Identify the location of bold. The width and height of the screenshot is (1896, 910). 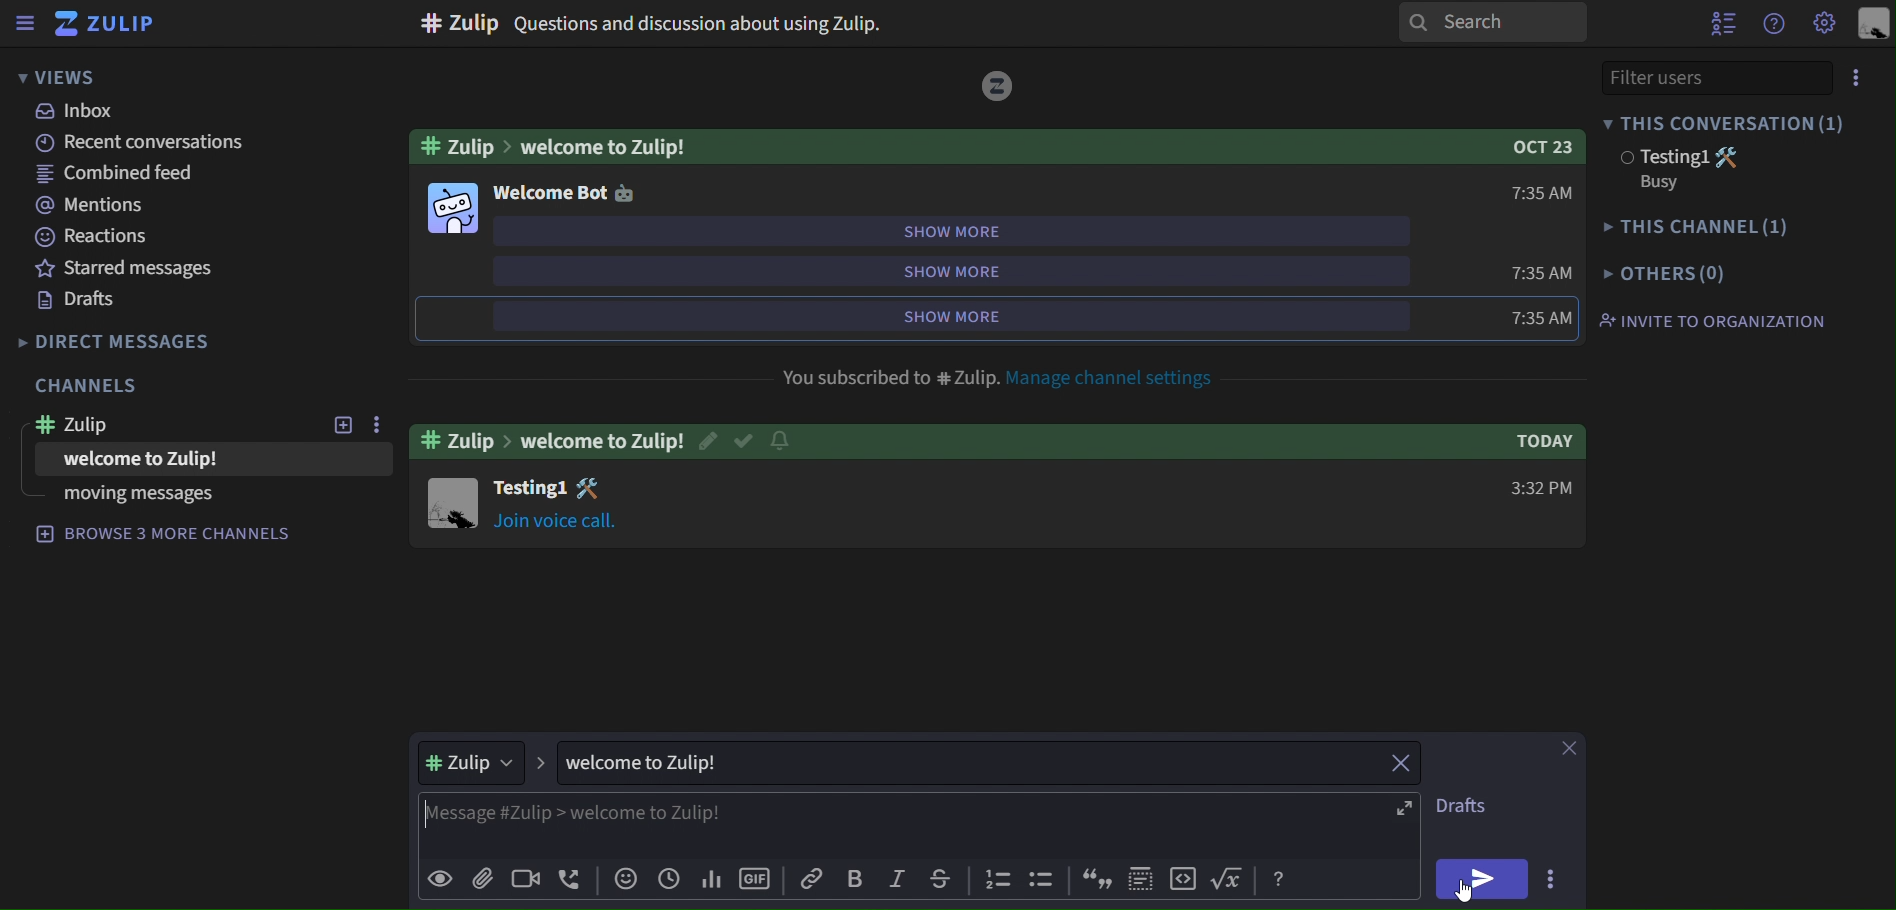
(857, 879).